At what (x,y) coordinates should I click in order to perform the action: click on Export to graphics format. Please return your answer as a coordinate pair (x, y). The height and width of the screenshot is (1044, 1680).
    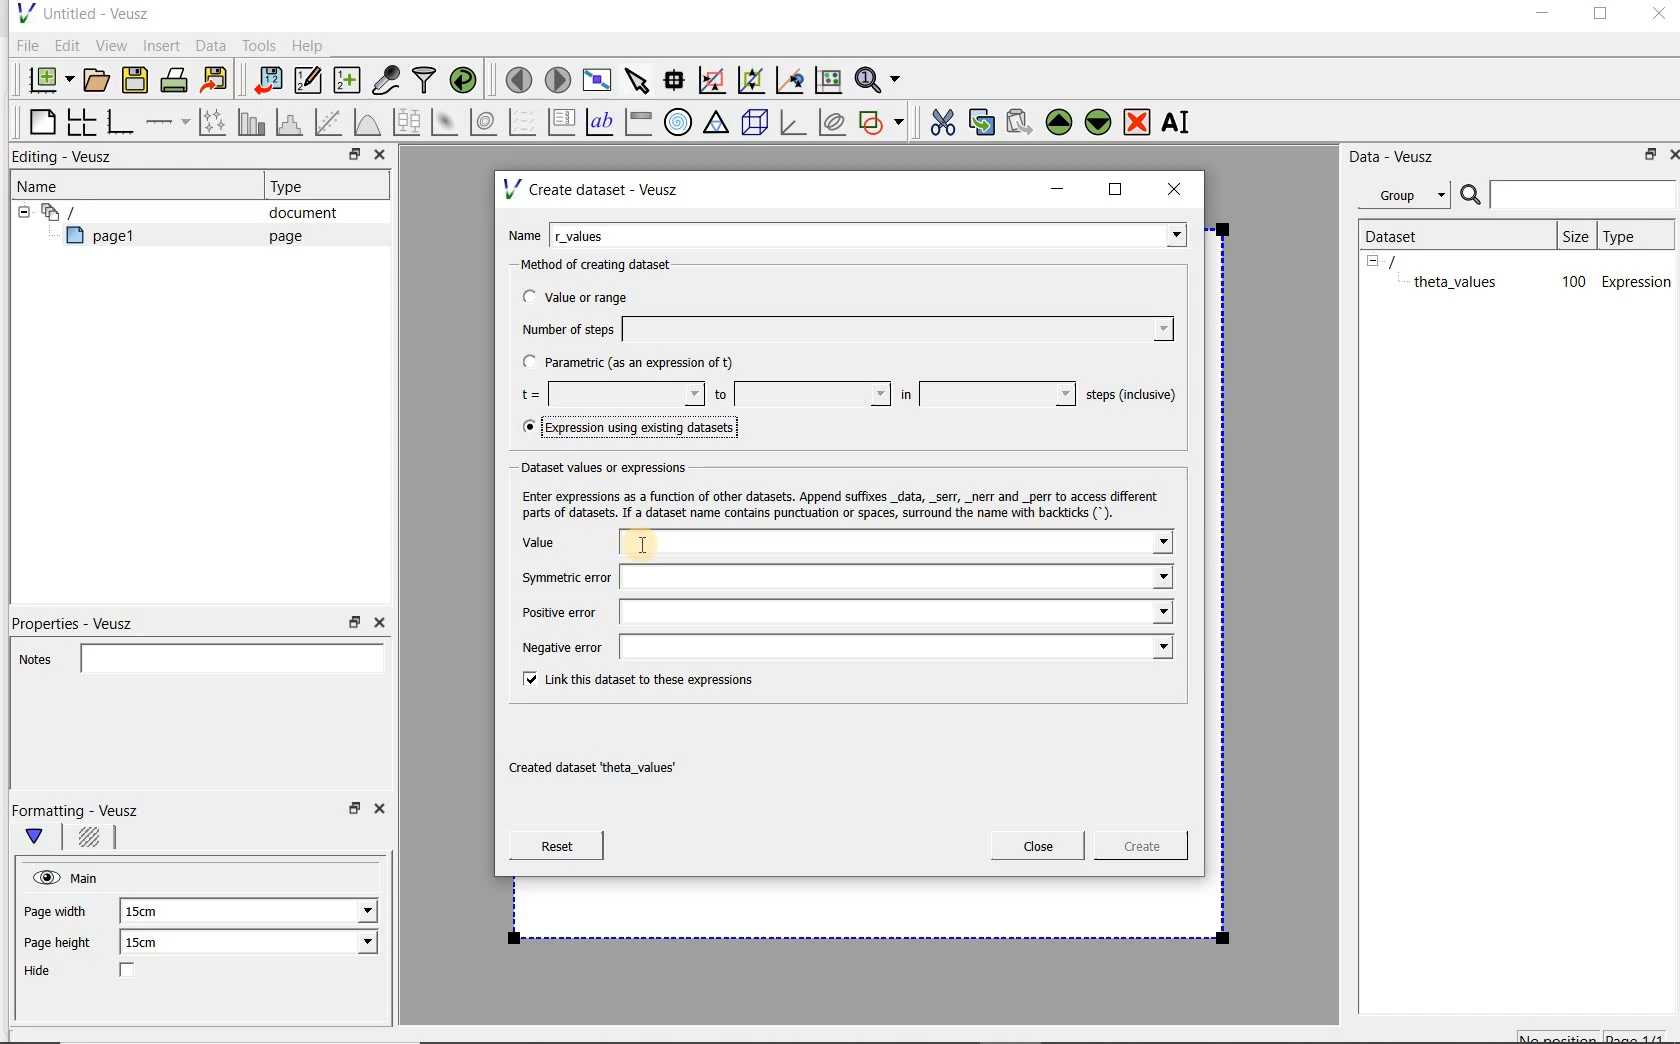
    Looking at the image, I should click on (215, 82).